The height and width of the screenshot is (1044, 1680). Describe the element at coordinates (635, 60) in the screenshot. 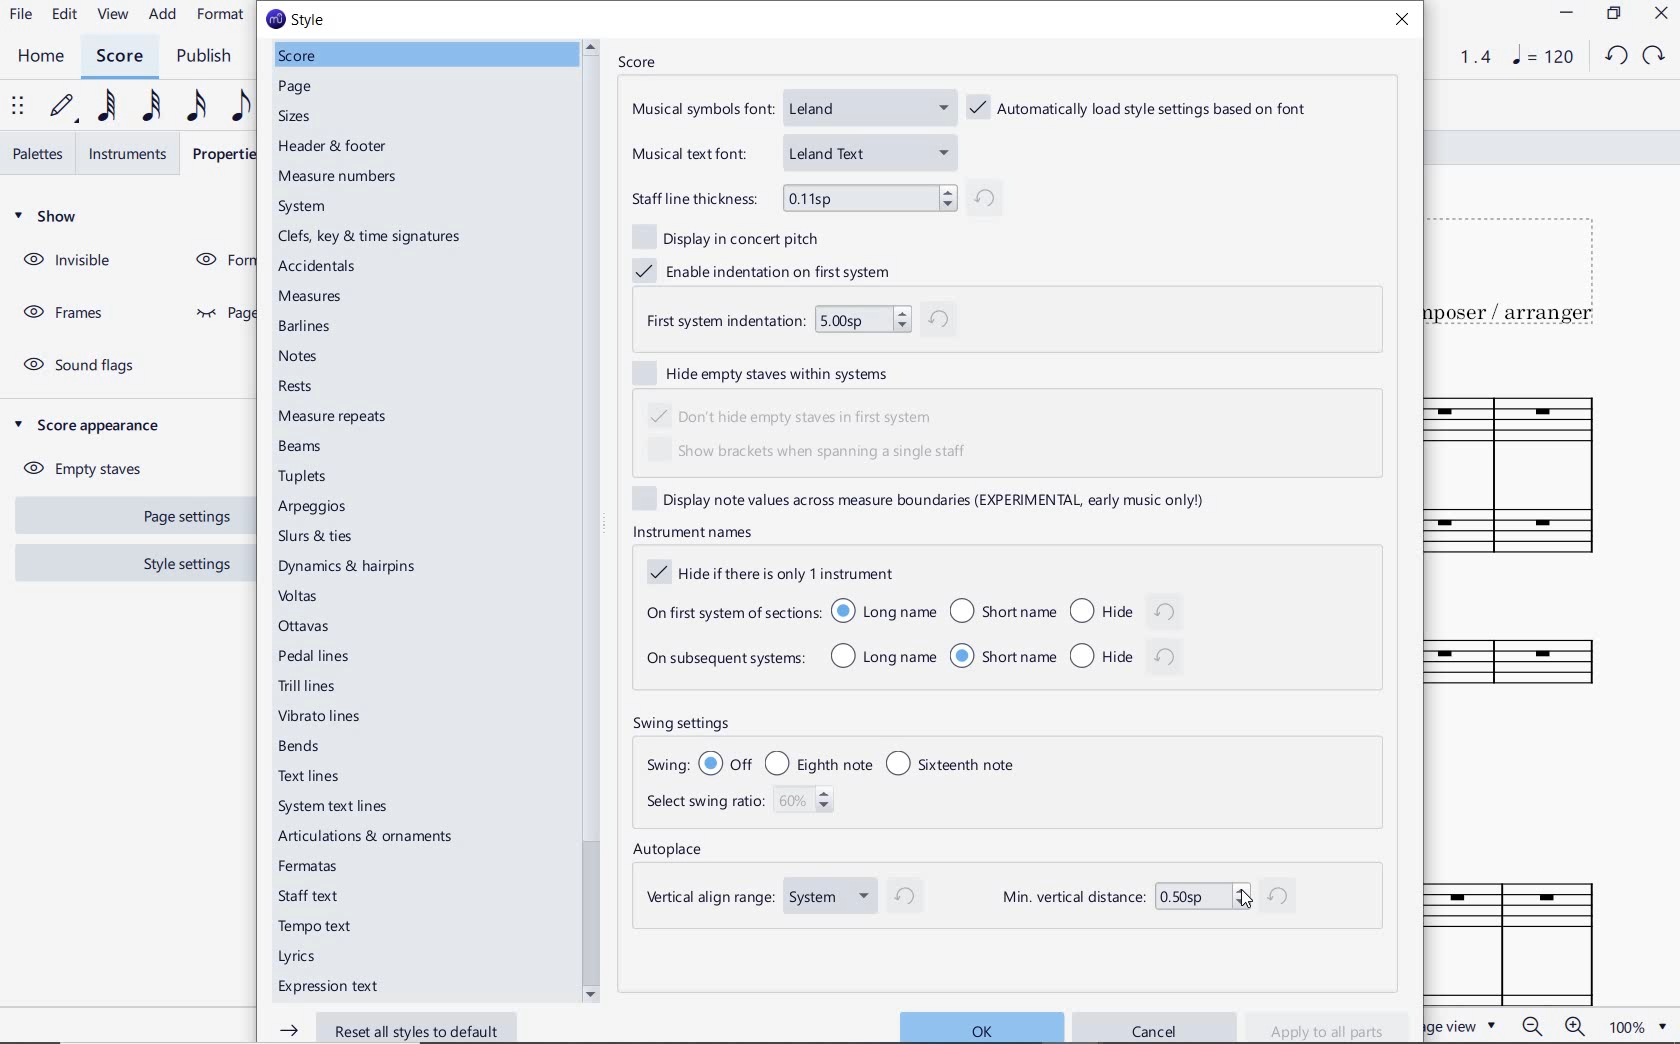

I see `SCORE` at that location.